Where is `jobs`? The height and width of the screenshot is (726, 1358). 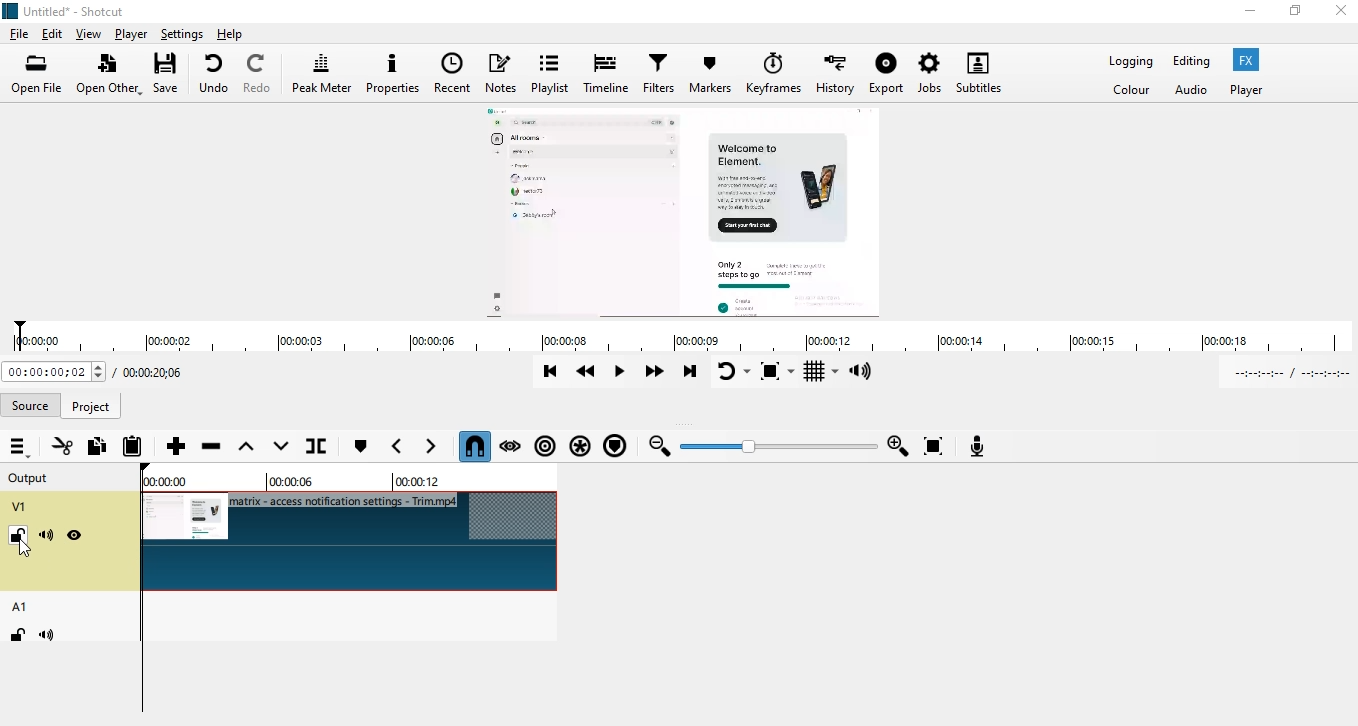 jobs is located at coordinates (930, 72).